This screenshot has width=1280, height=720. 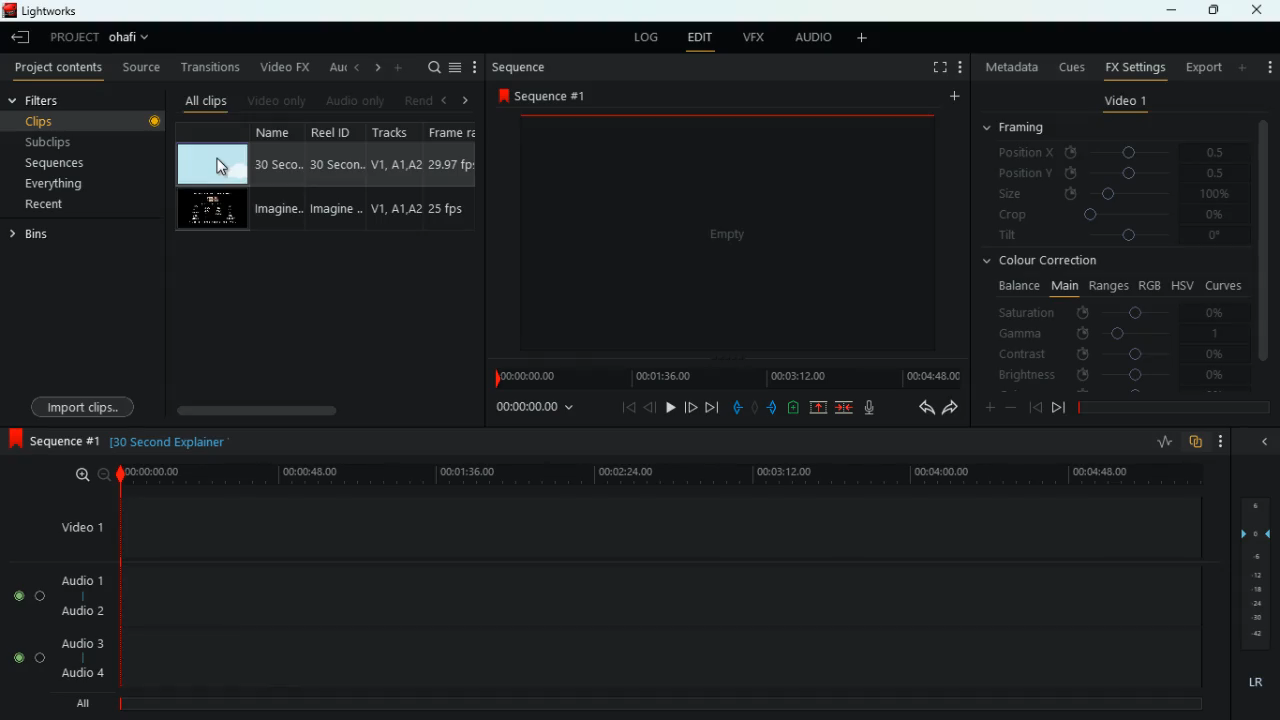 What do you see at coordinates (455, 67) in the screenshot?
I see `menu` at bounding box center [455, 67].